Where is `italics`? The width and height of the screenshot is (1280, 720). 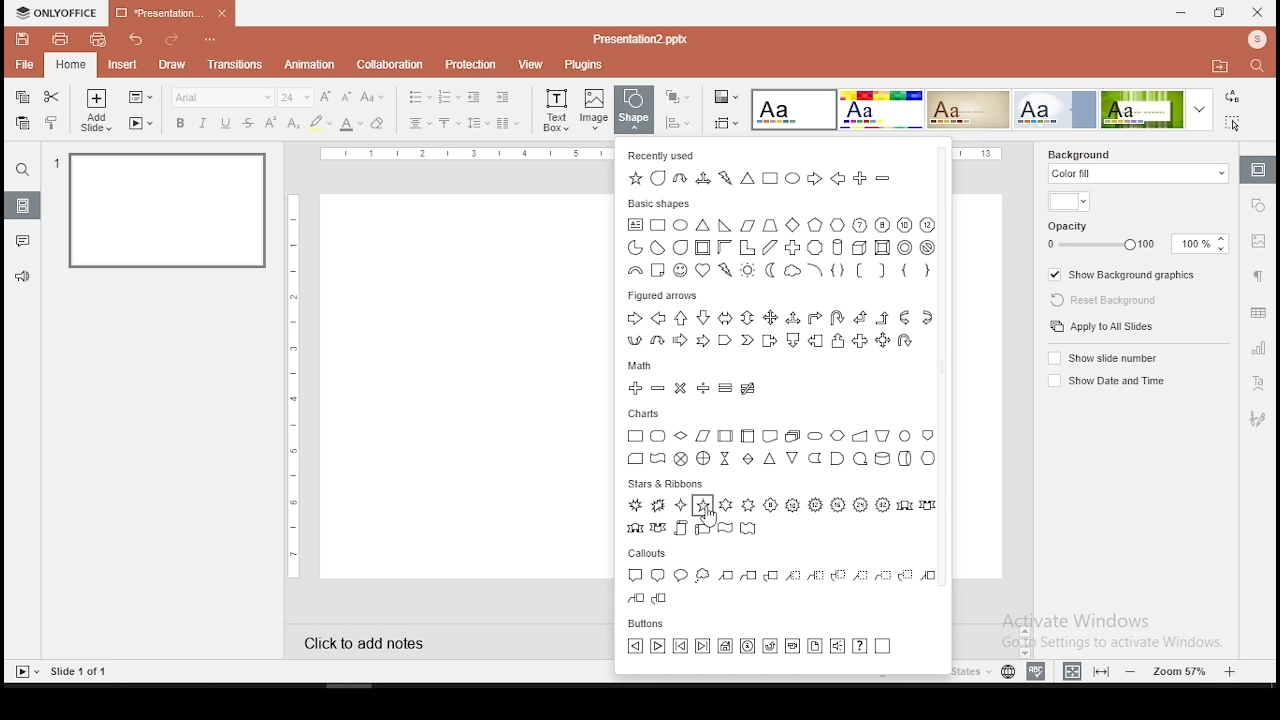
italics is located at coordinates (202, 123).